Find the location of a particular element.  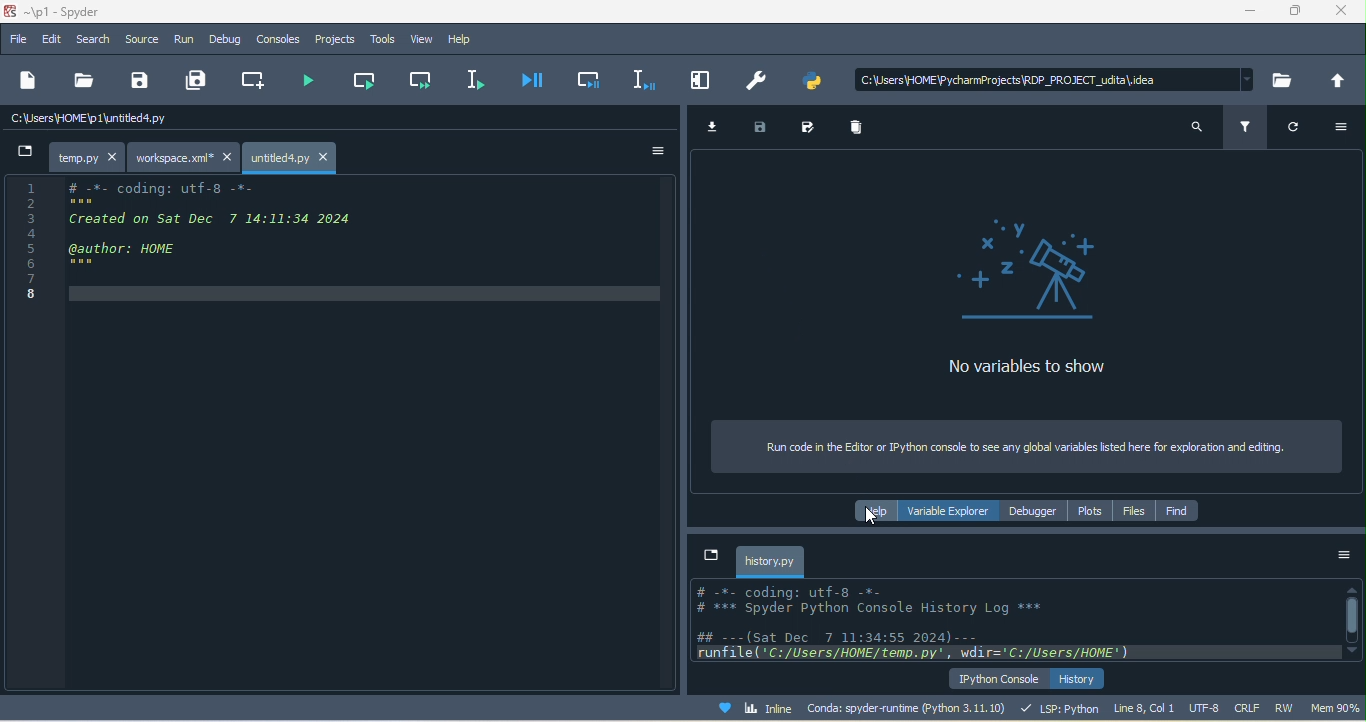

debug cell is located at coordinates (588, 79).